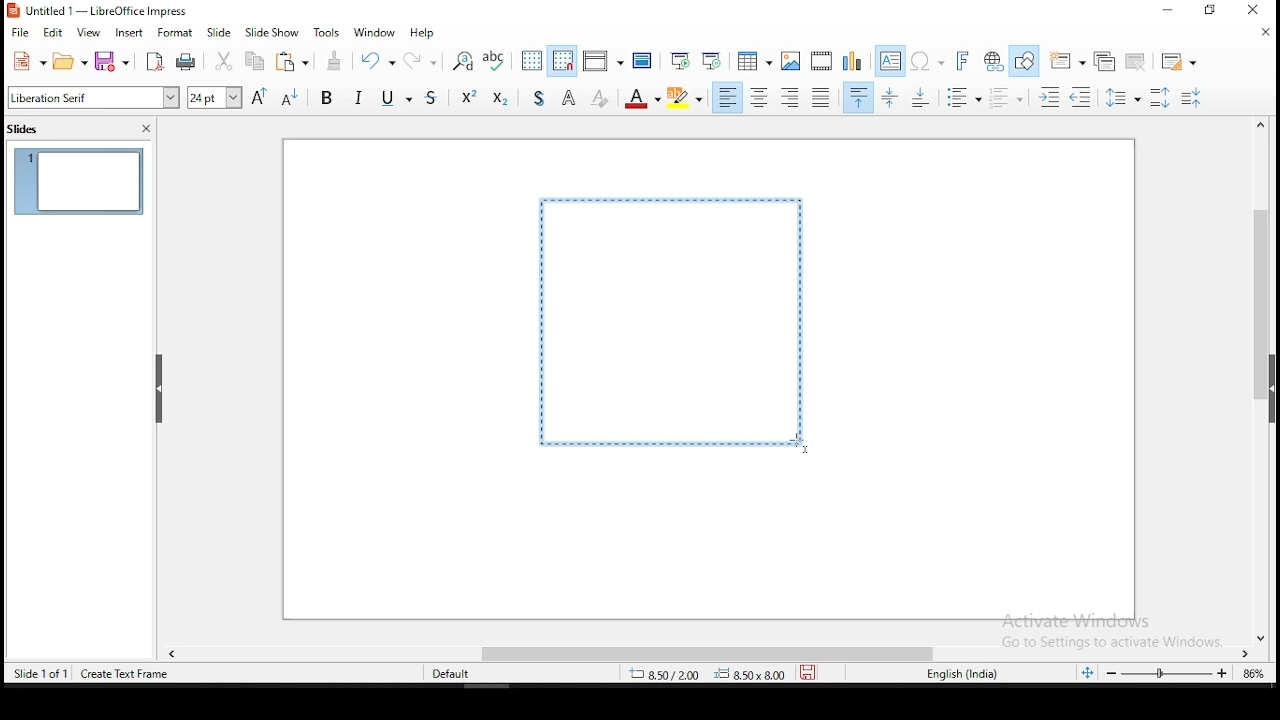  I want to click on insert video, so click(823, 61).